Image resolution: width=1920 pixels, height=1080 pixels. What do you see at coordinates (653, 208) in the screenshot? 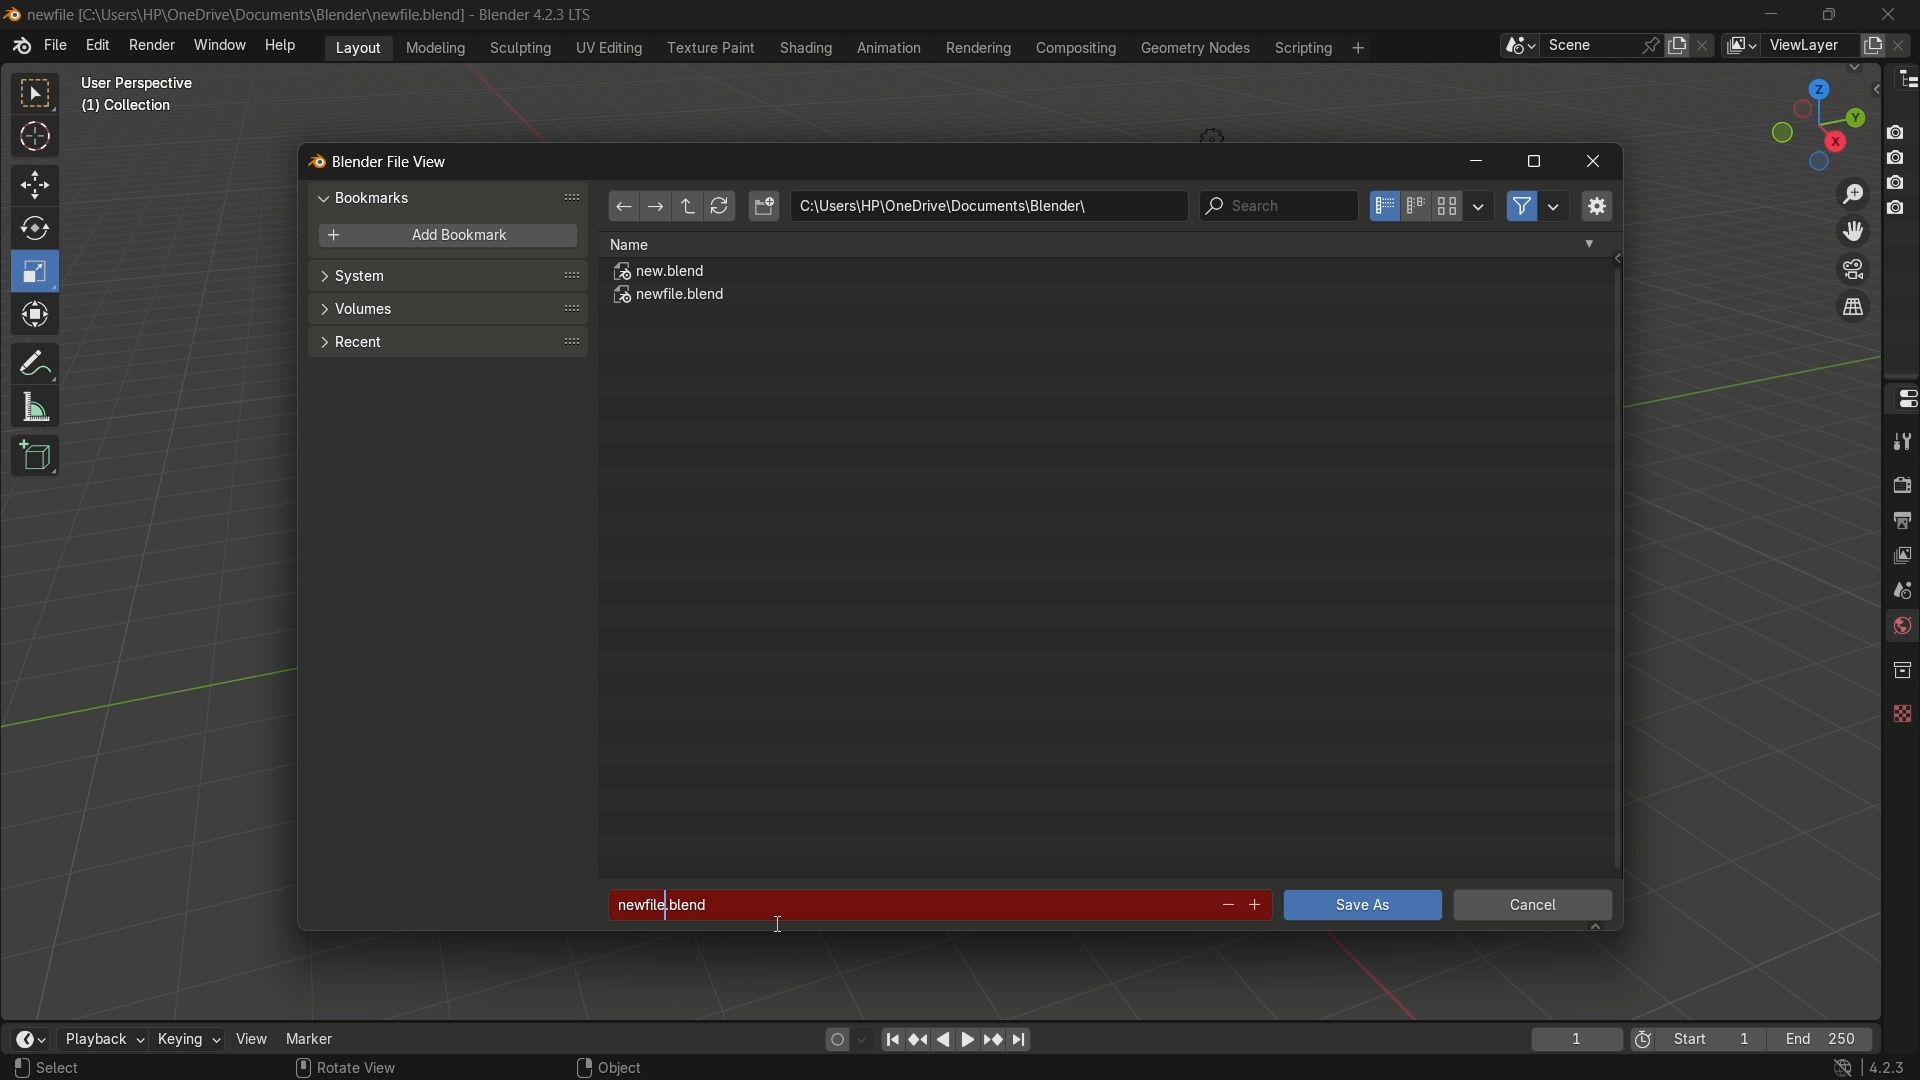
I see `forward` at bounding box center [653, 208].